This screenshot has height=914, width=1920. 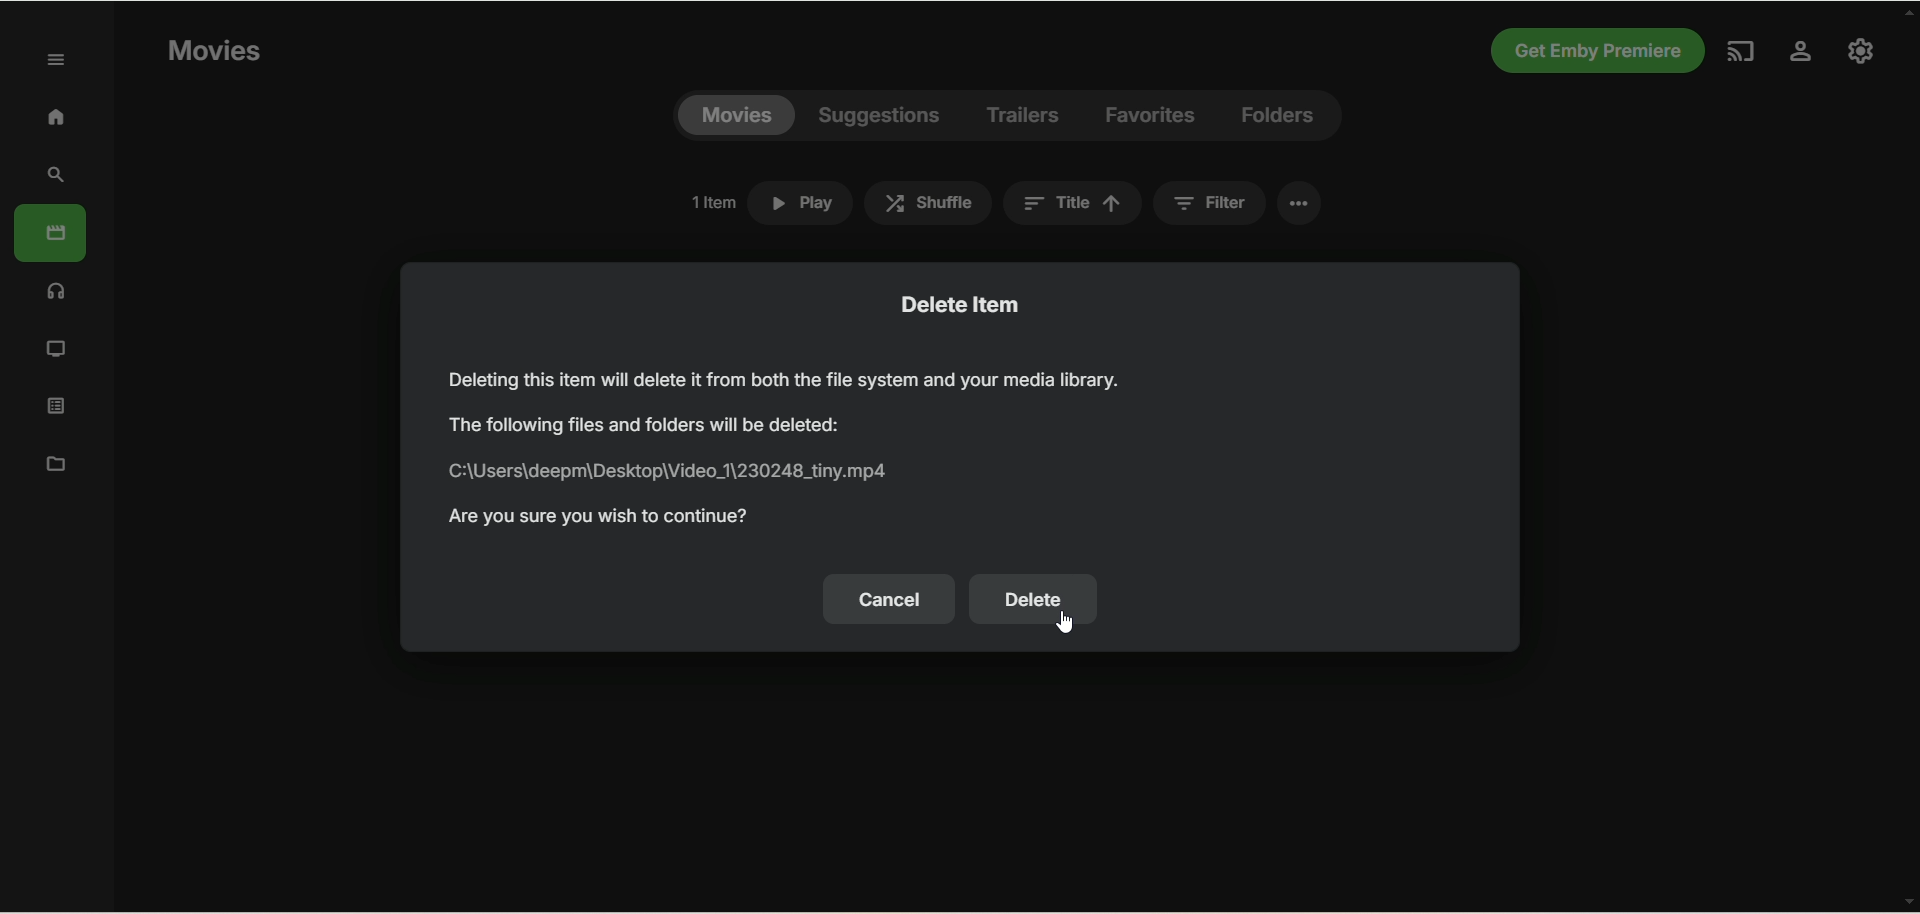 I want to click on home, so click(x=55, y=116).